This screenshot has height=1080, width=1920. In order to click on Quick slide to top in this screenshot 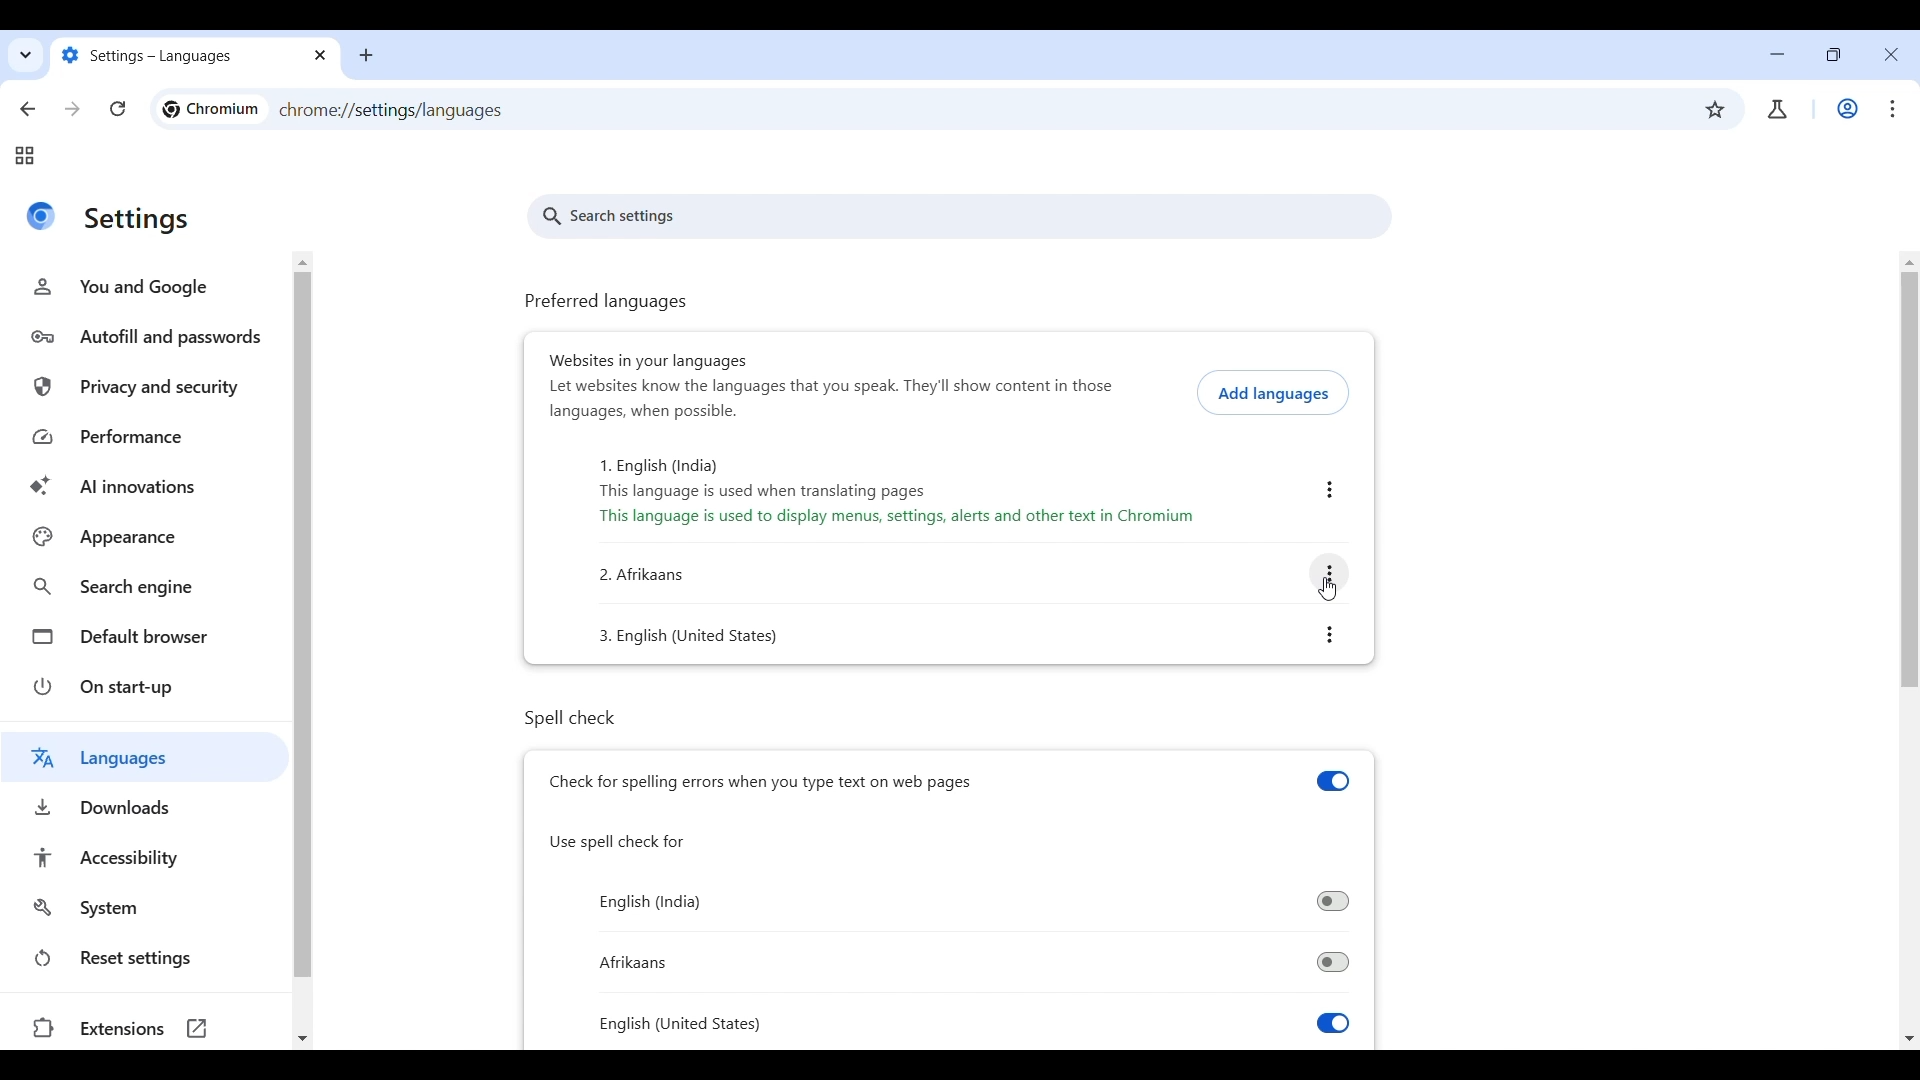, I will do `click(1909, 263)`.